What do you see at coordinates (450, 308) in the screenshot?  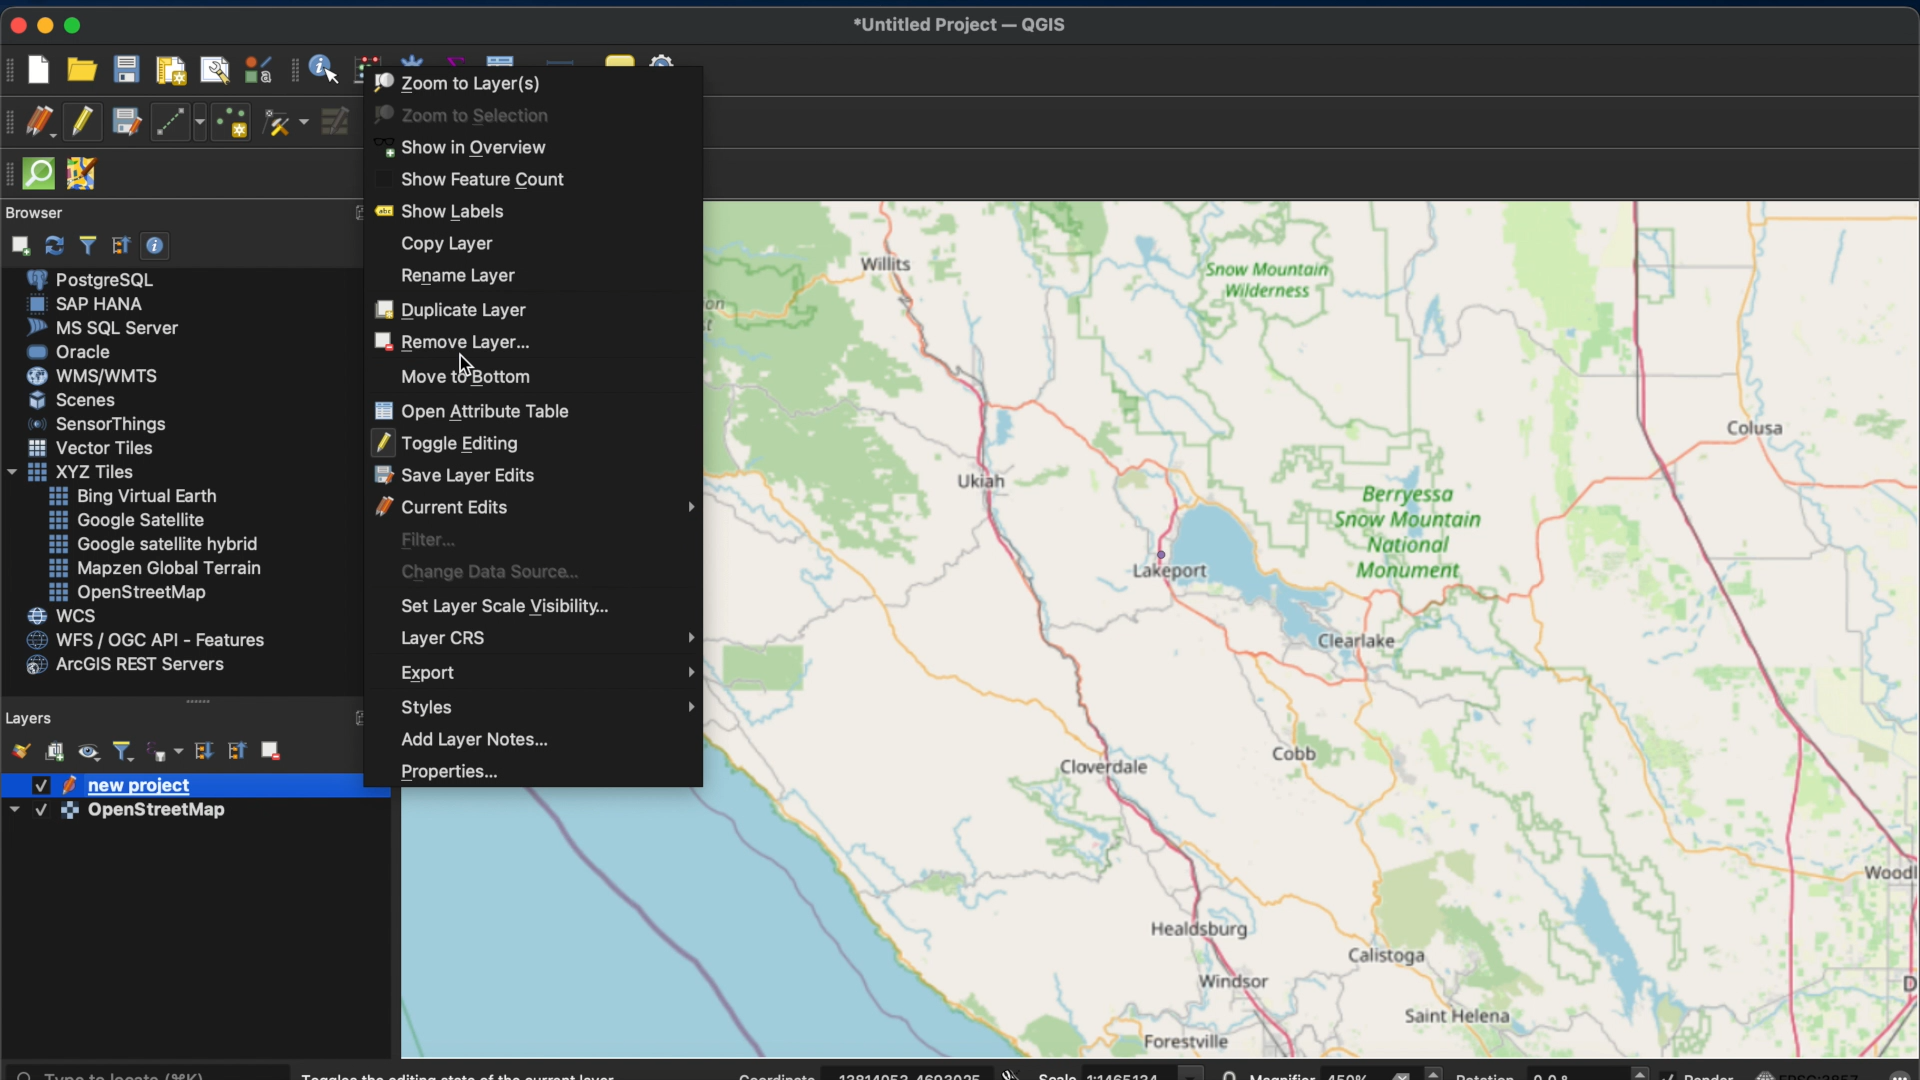 I see `duplicate layer` at bounding box center [450, 308].